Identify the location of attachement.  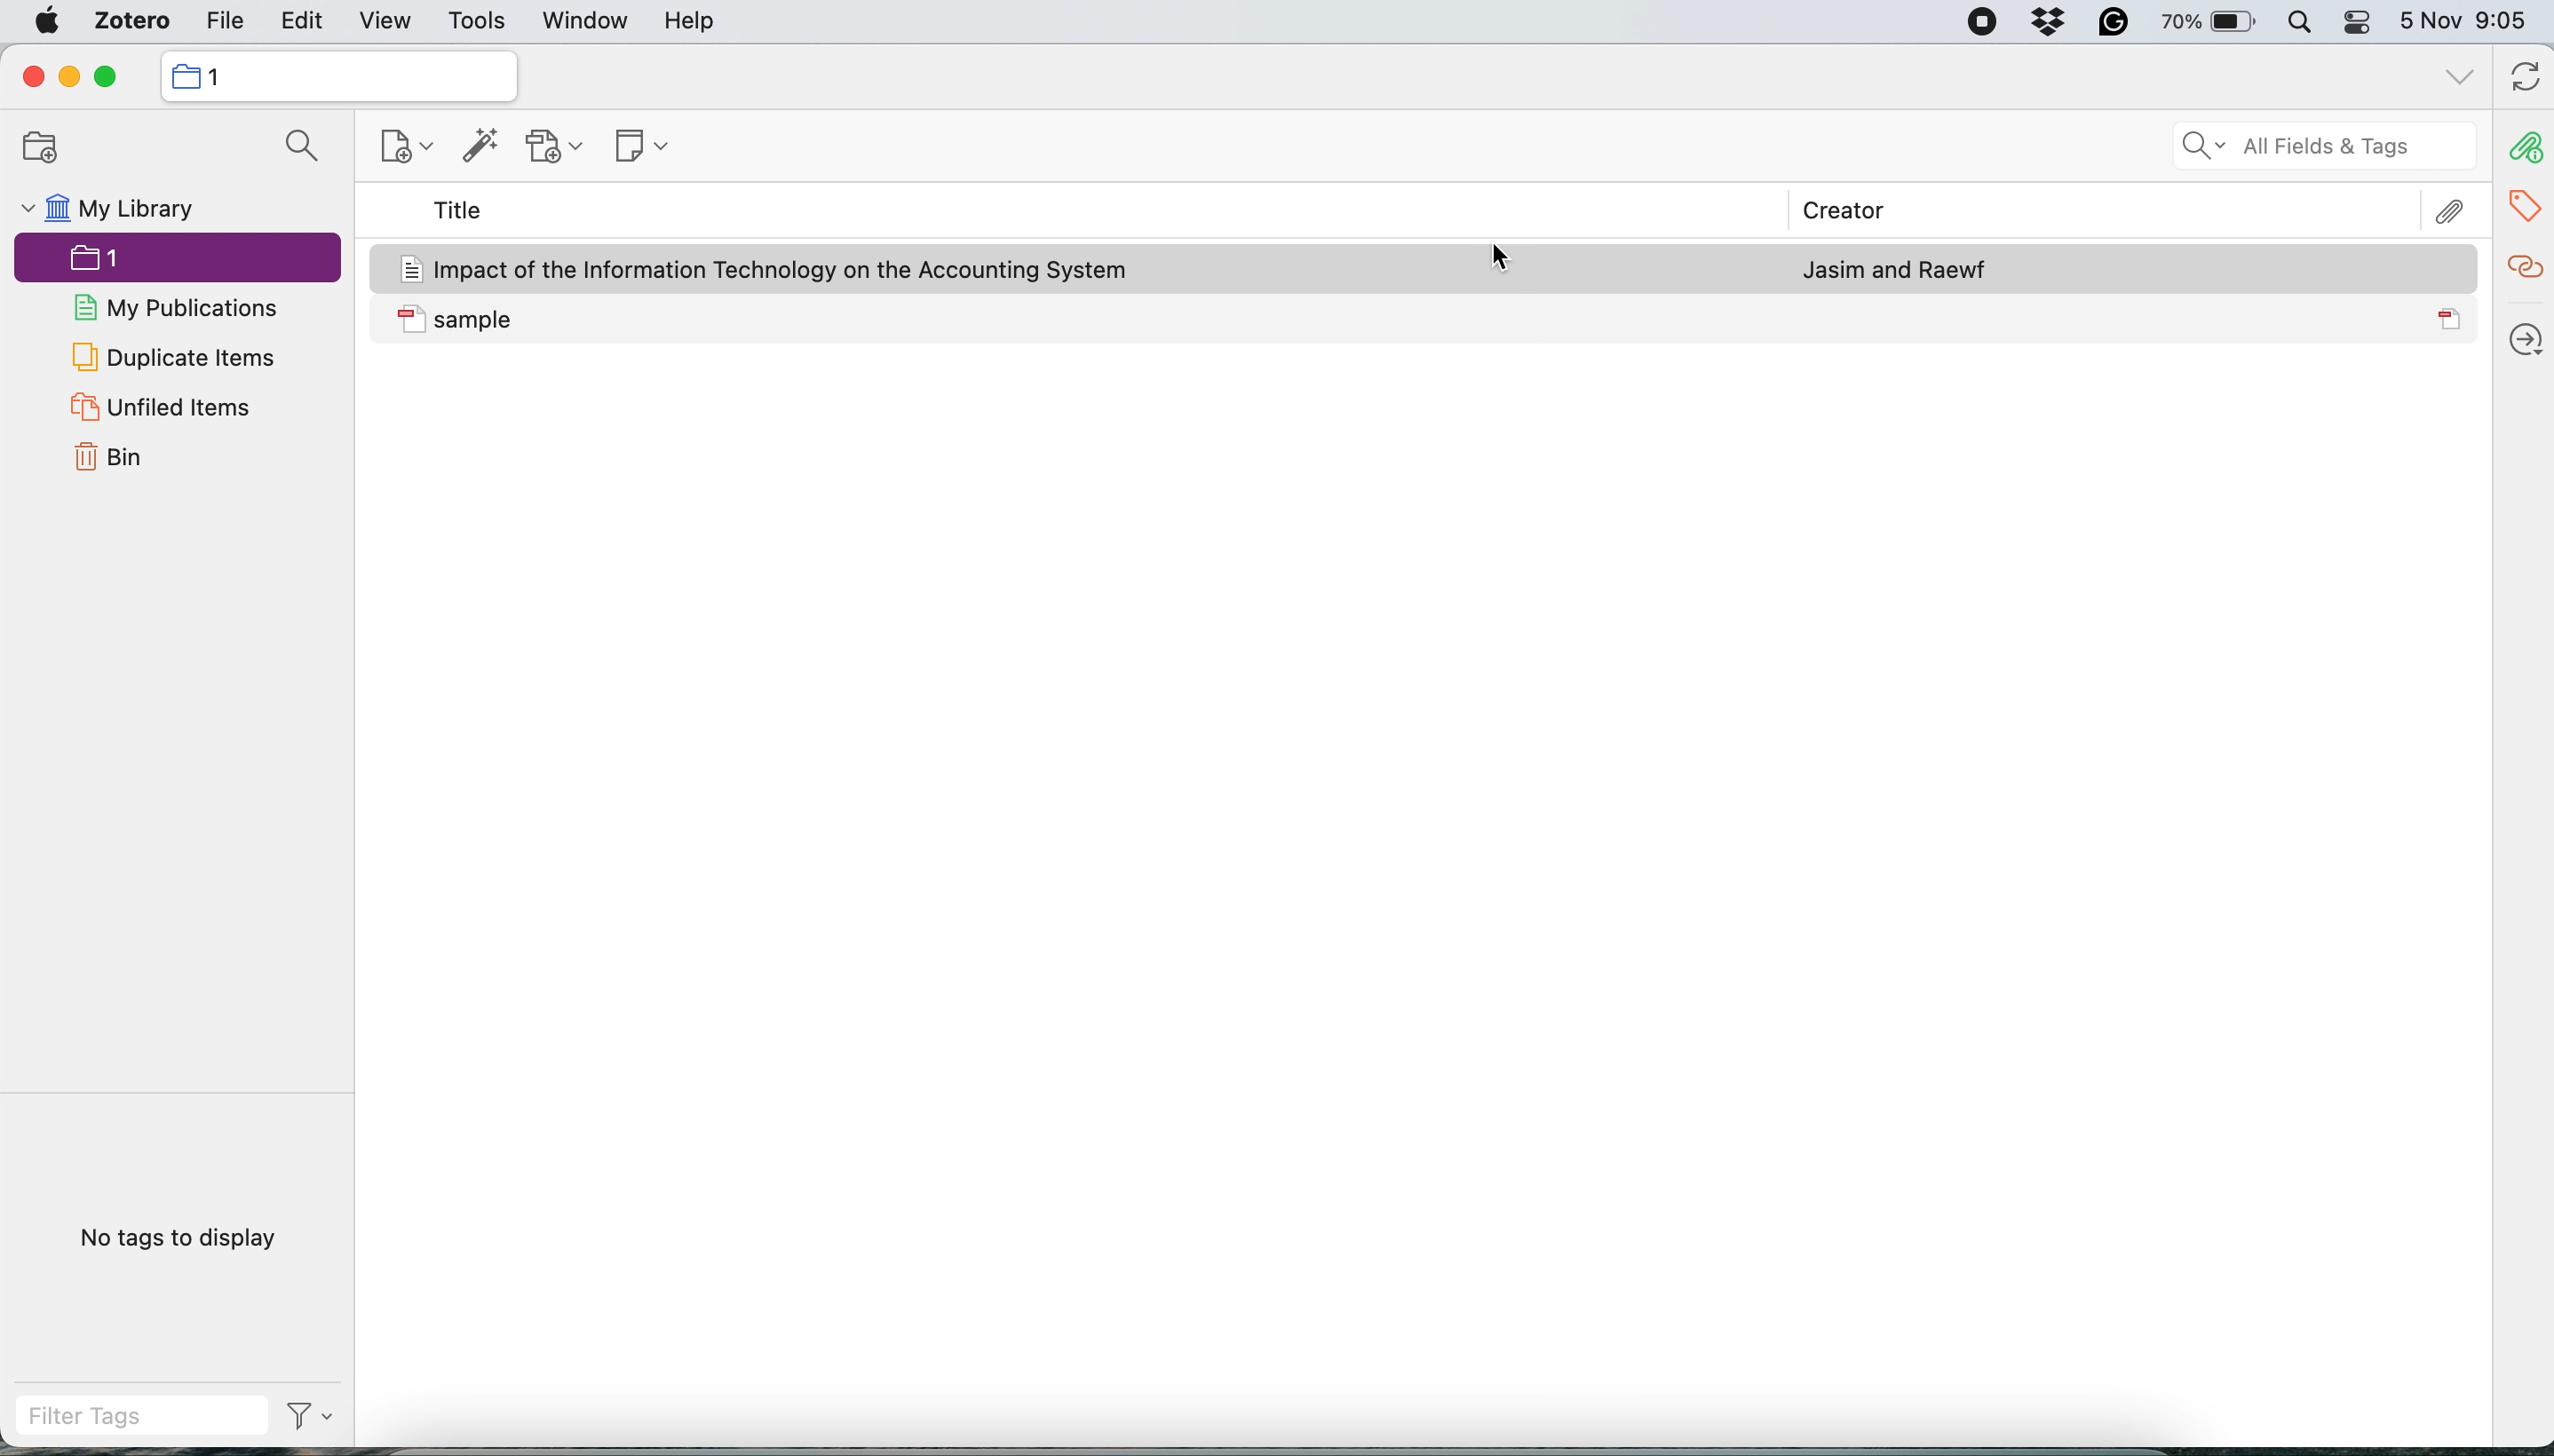
(2454, 210).